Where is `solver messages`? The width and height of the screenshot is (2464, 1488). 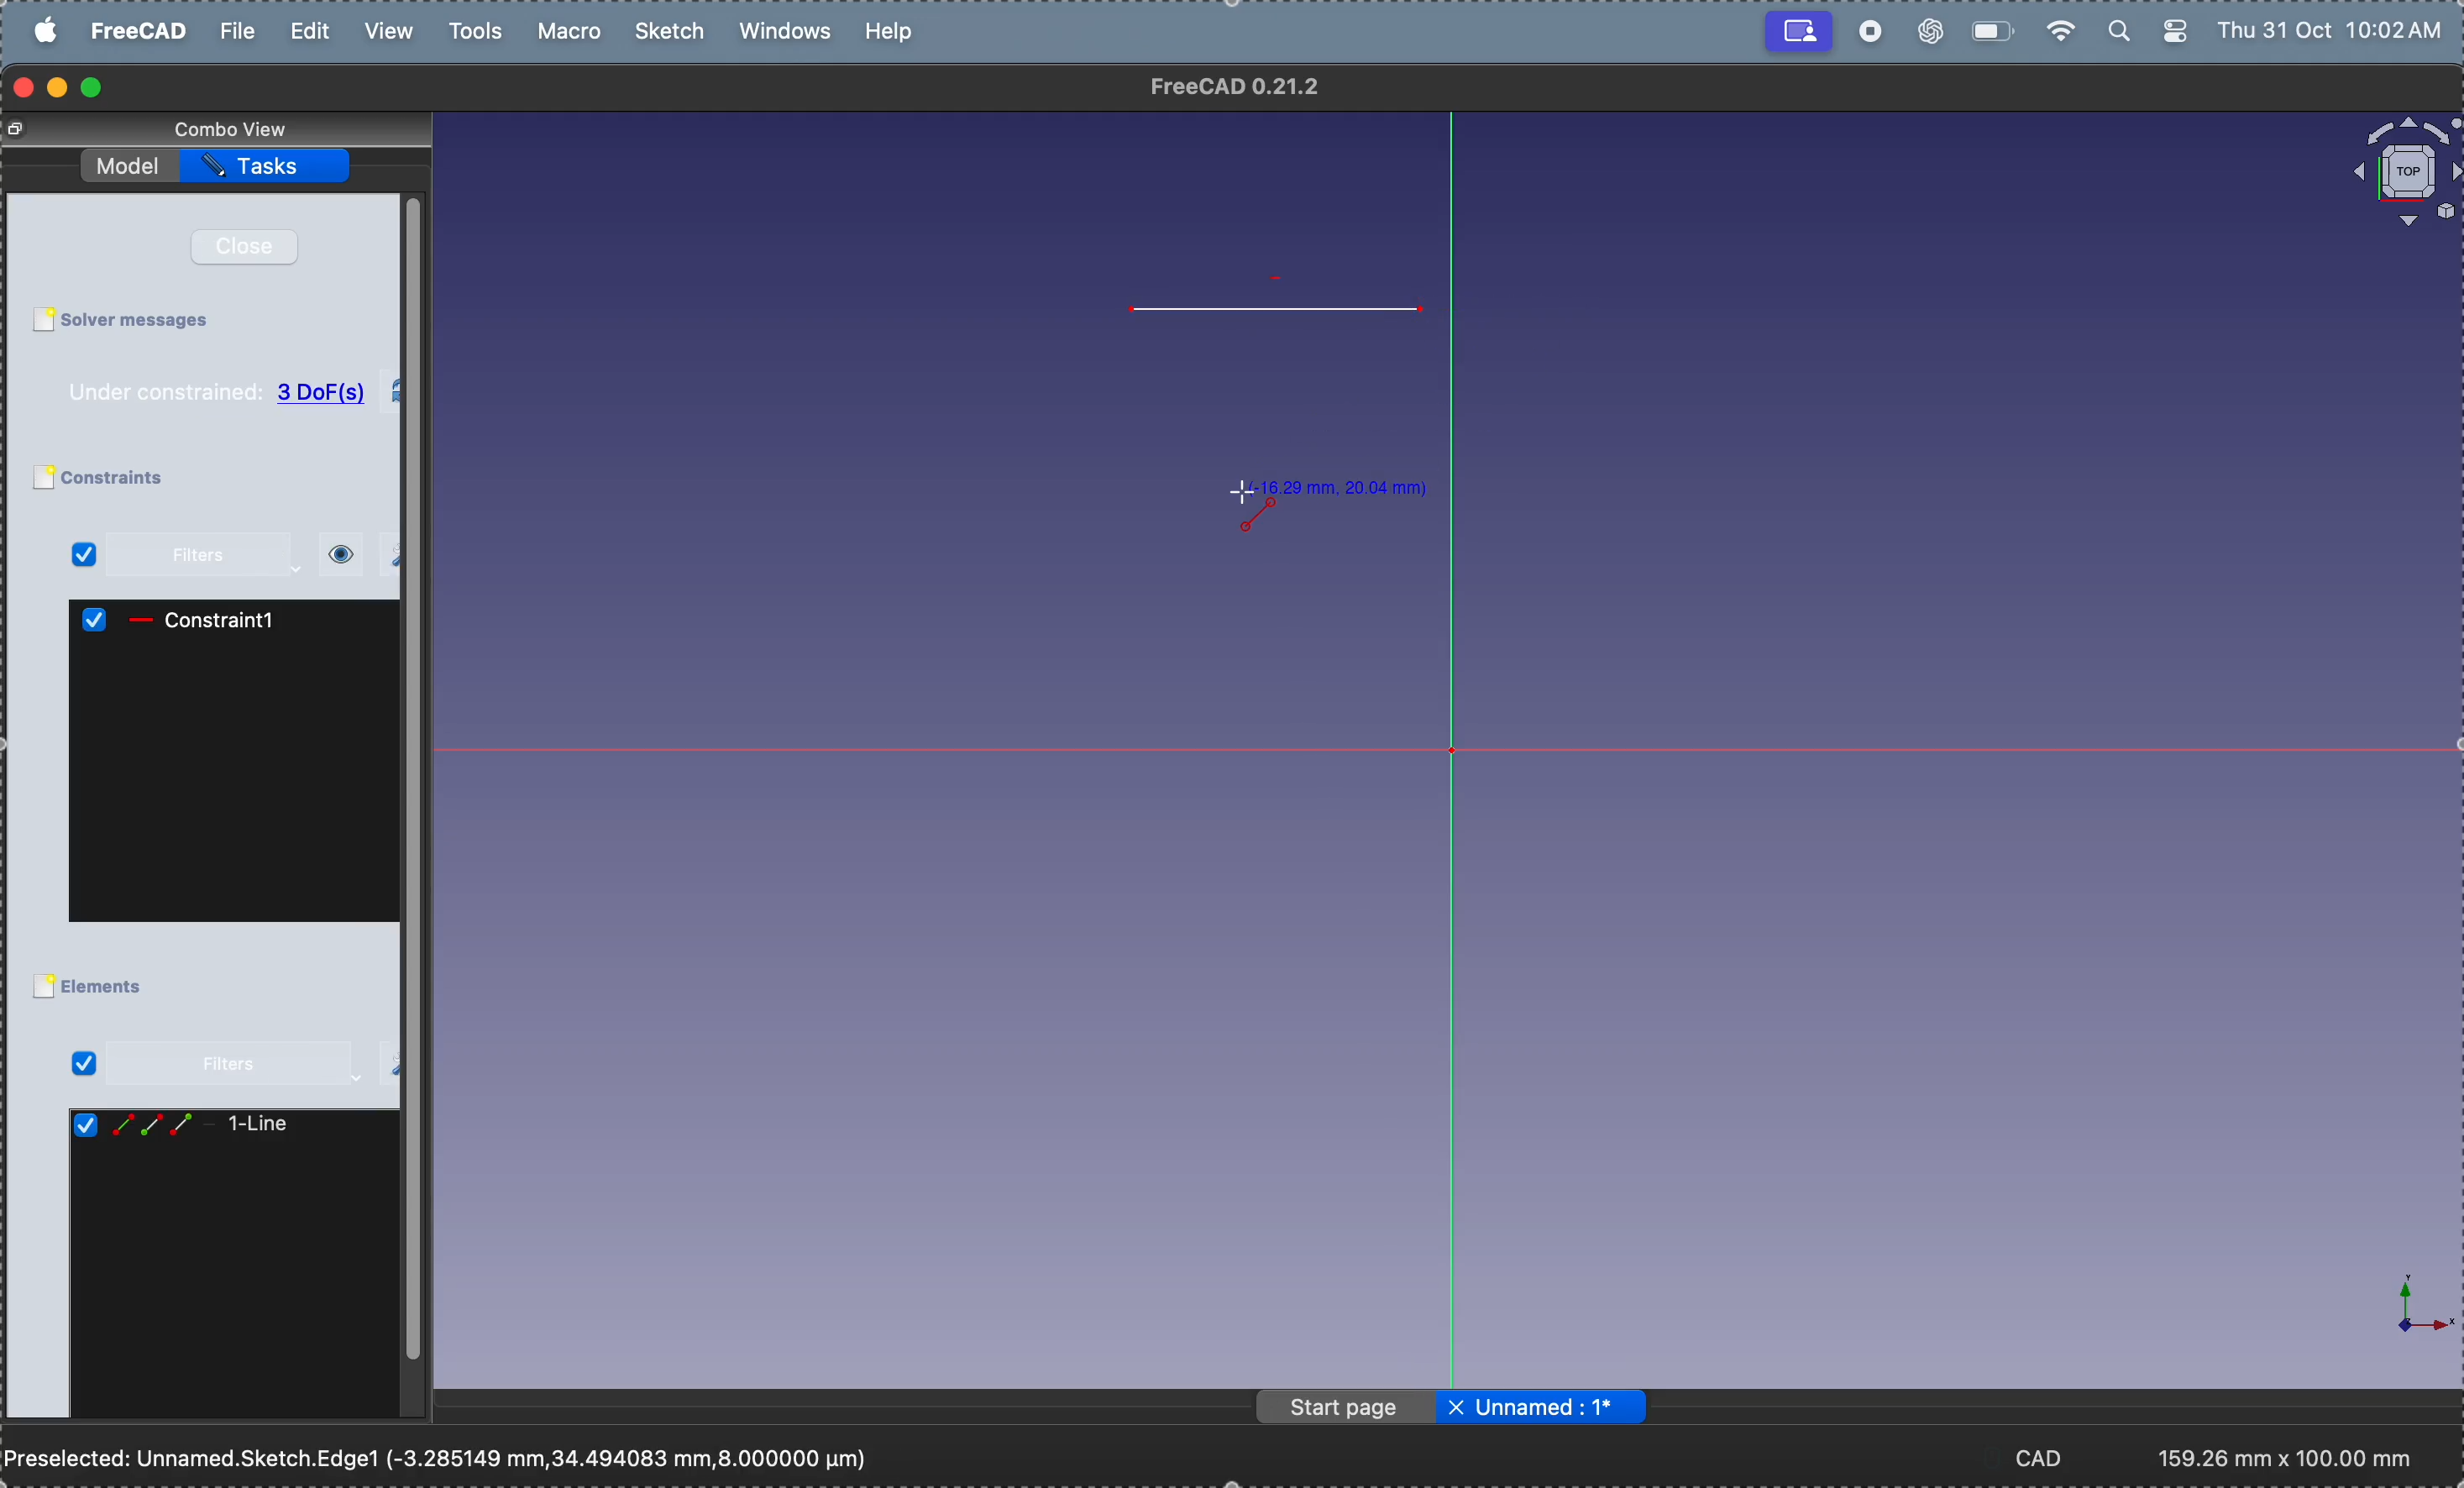 solver messages is located at coordinates (145, 320).